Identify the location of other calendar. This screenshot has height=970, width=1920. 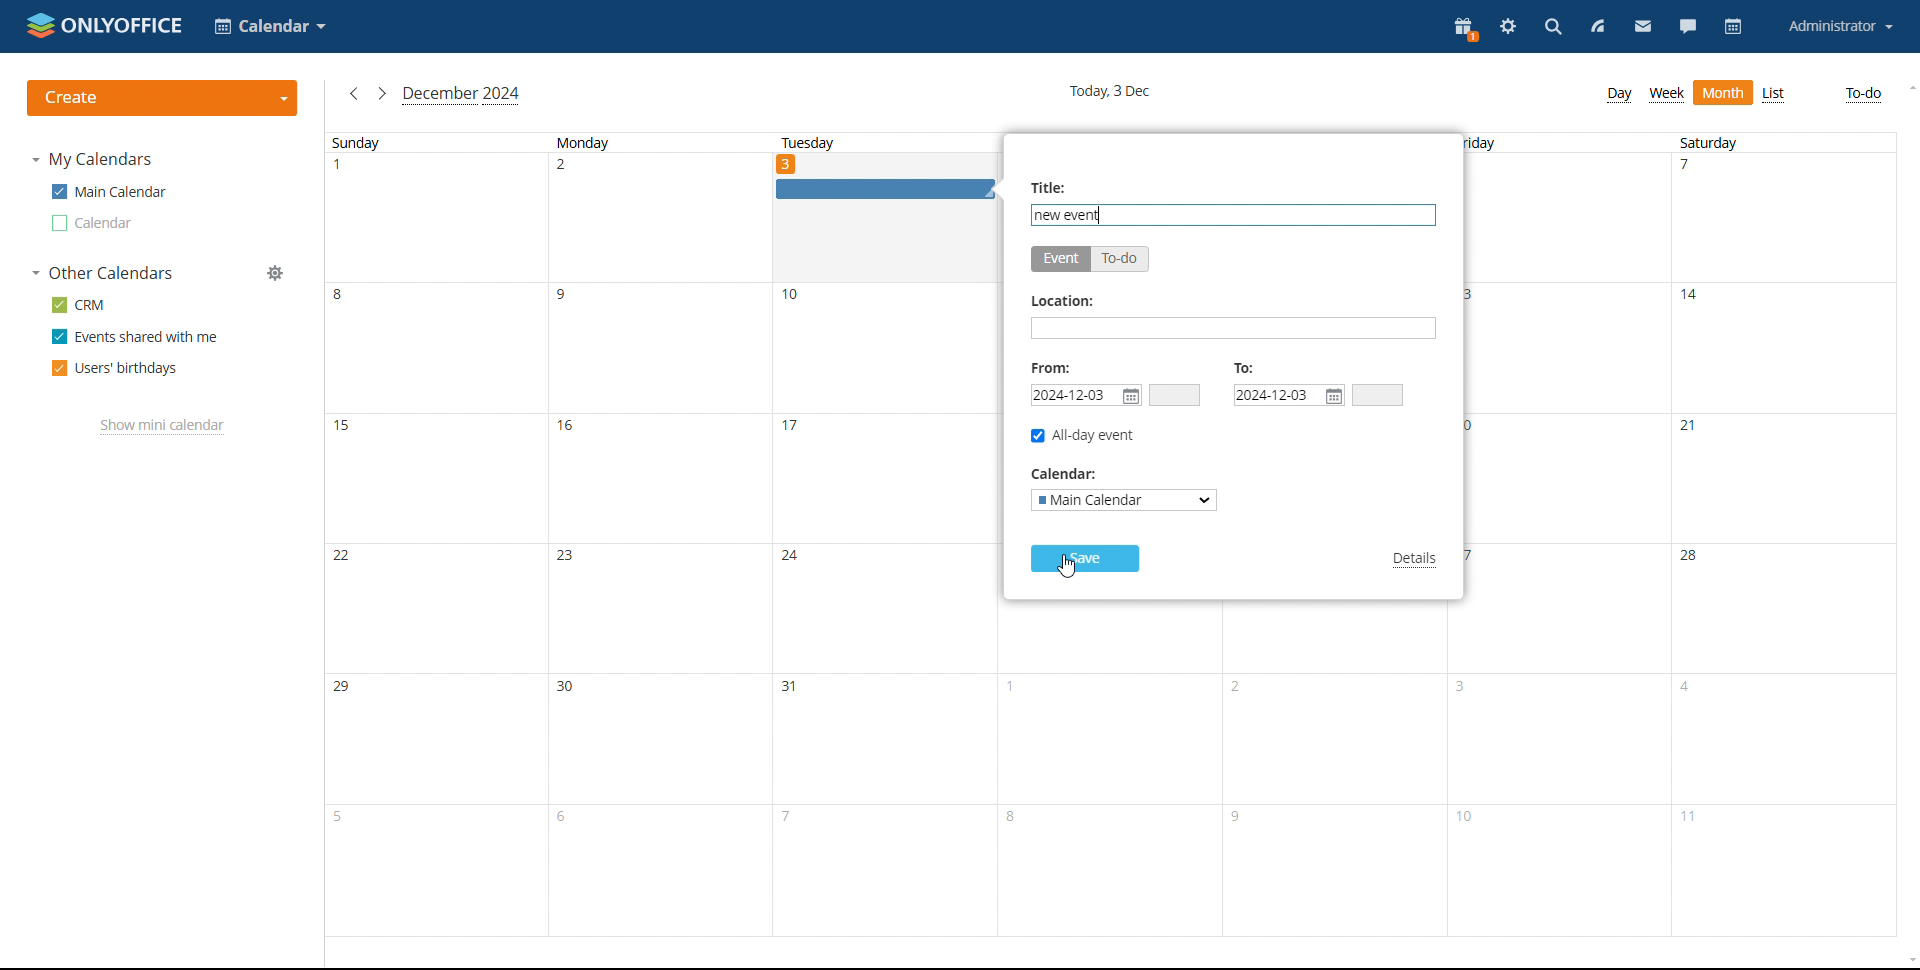
(92, 223).